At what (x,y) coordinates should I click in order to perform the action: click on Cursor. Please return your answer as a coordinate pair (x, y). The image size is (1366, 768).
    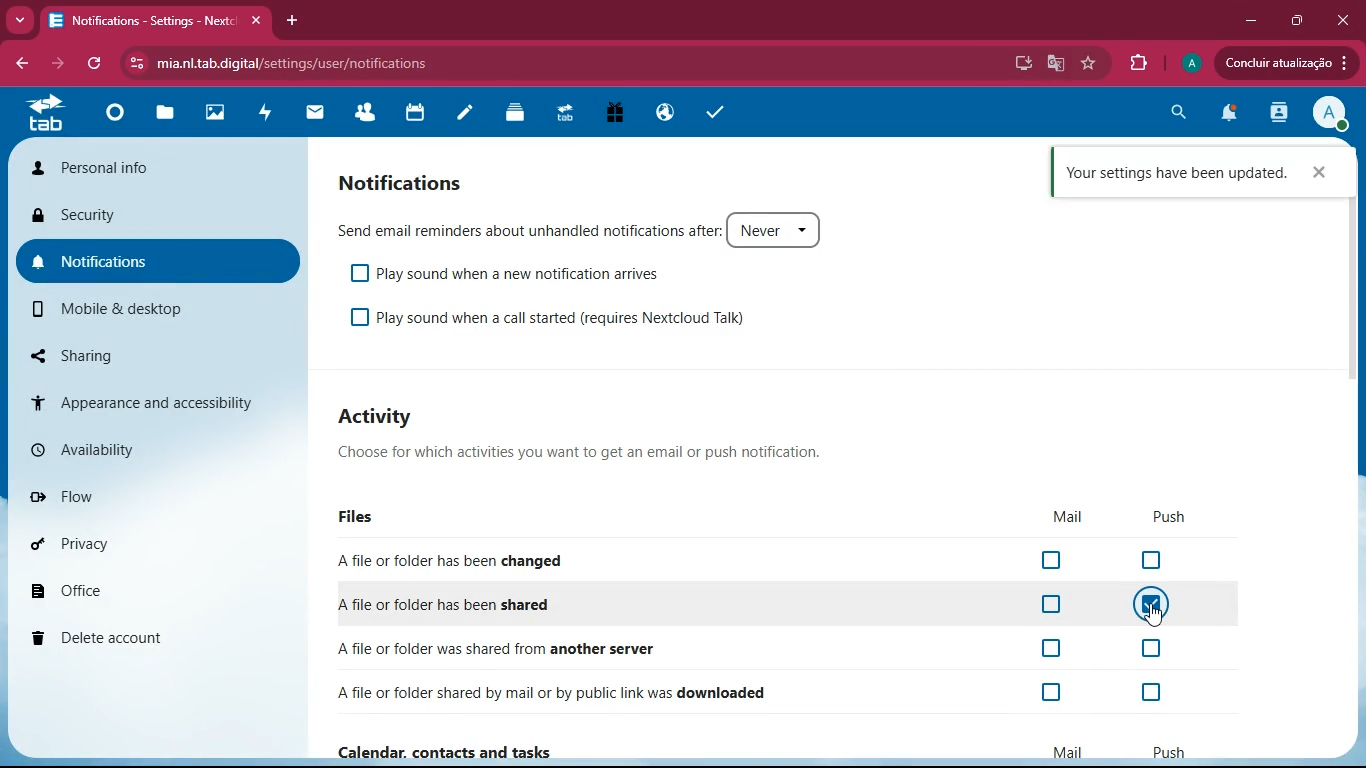
    Looking at the image, I should click on (1151, 617).